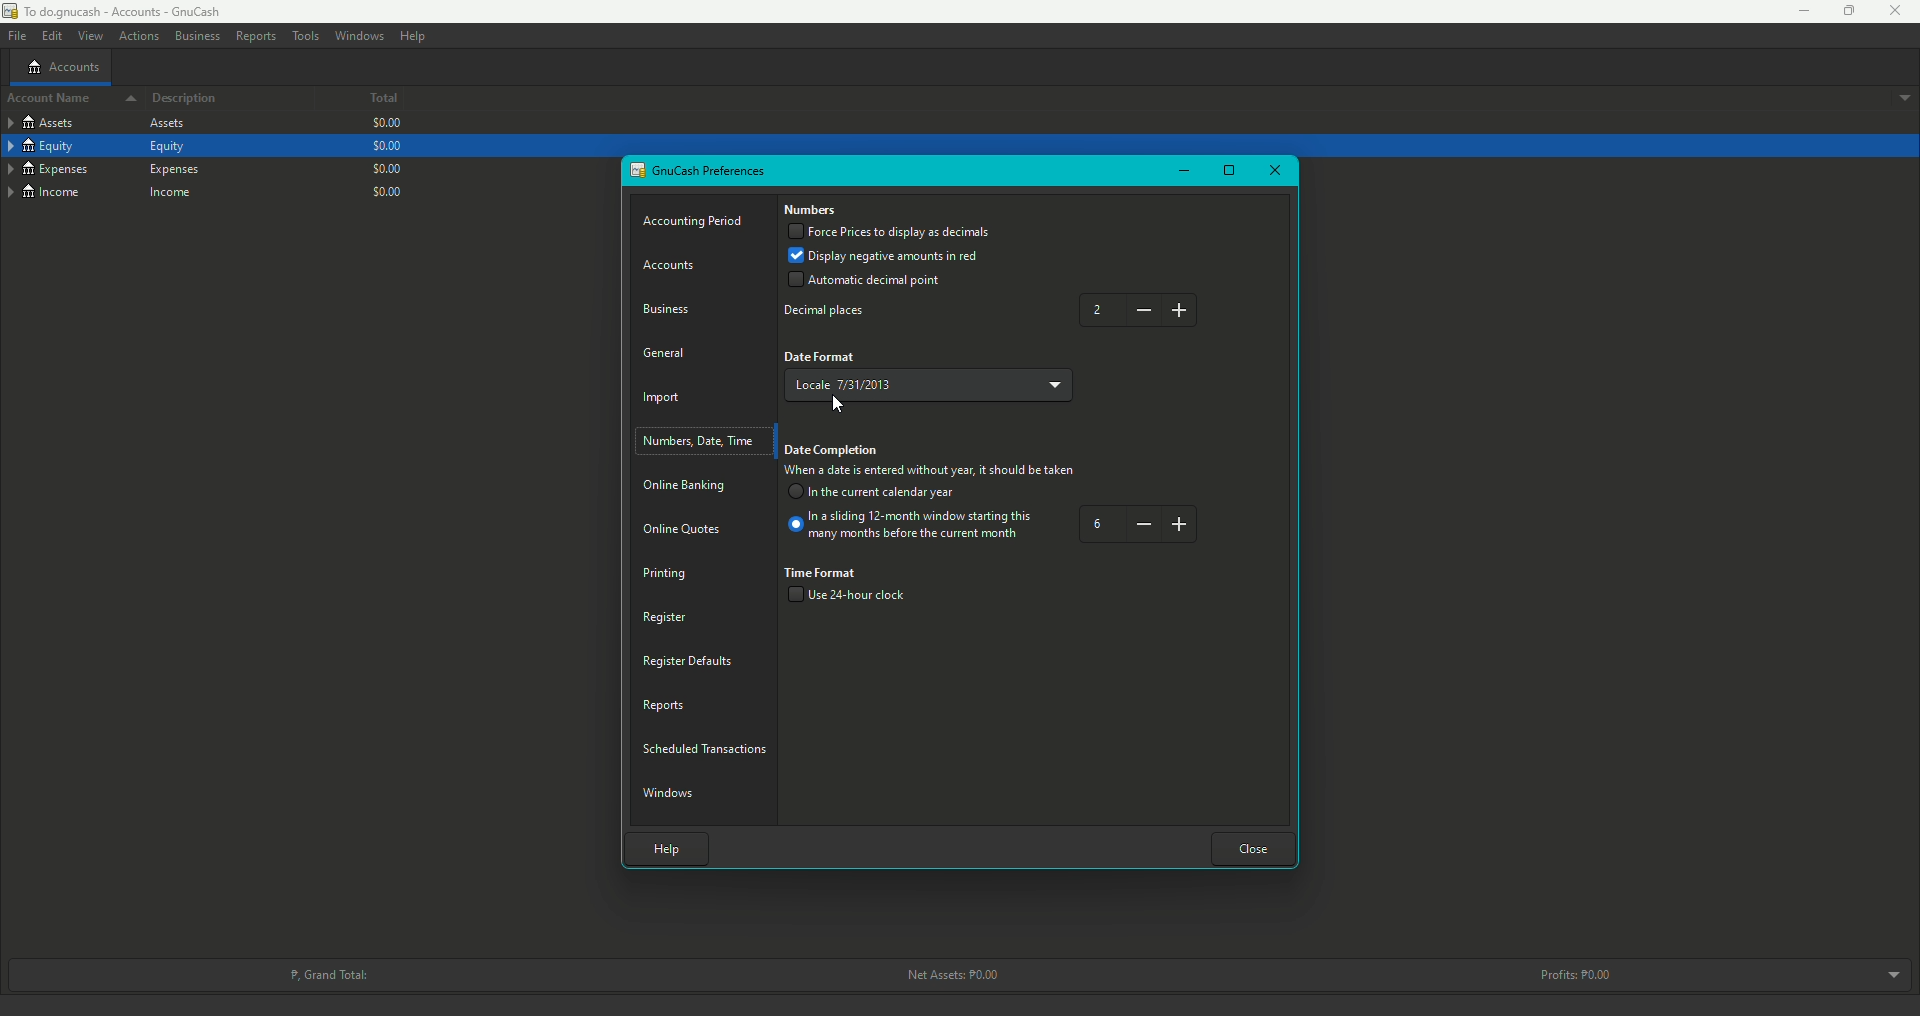 This screenshot has height=1016, width=1920. Describe the element at coordinates (948, 975) in the screenshot. I see `Net Assets` at that location.